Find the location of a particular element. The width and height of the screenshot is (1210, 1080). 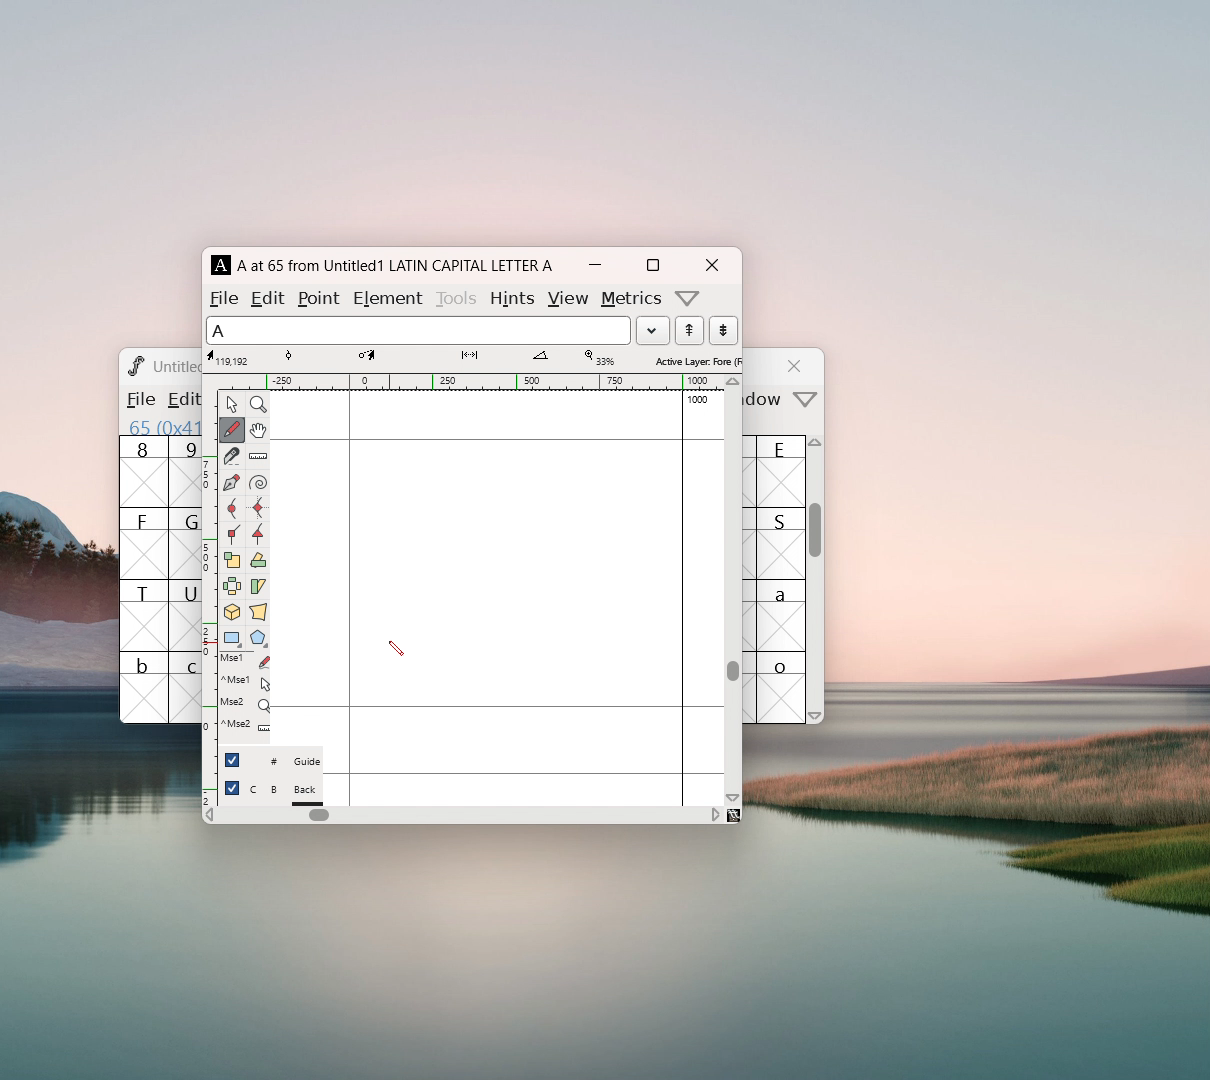

scroll right is located at coordinates (715, 814).